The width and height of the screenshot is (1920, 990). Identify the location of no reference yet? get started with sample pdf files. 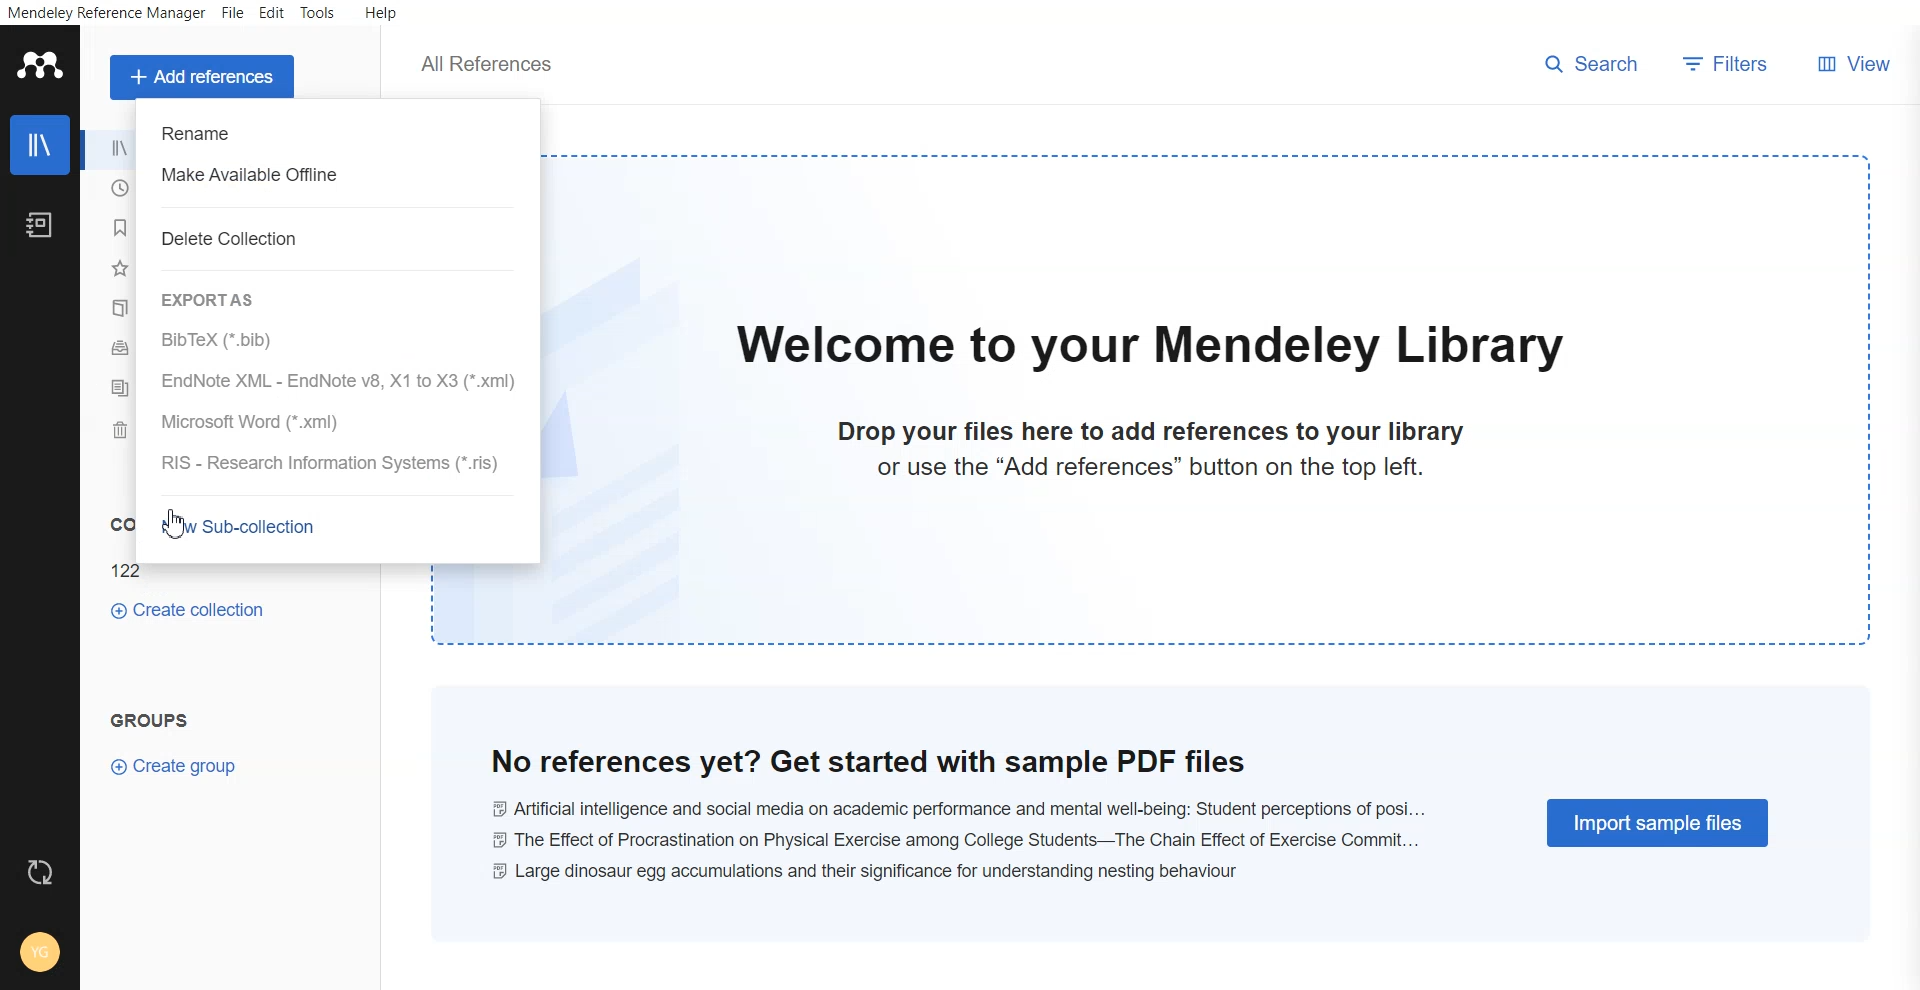
(960, 760).